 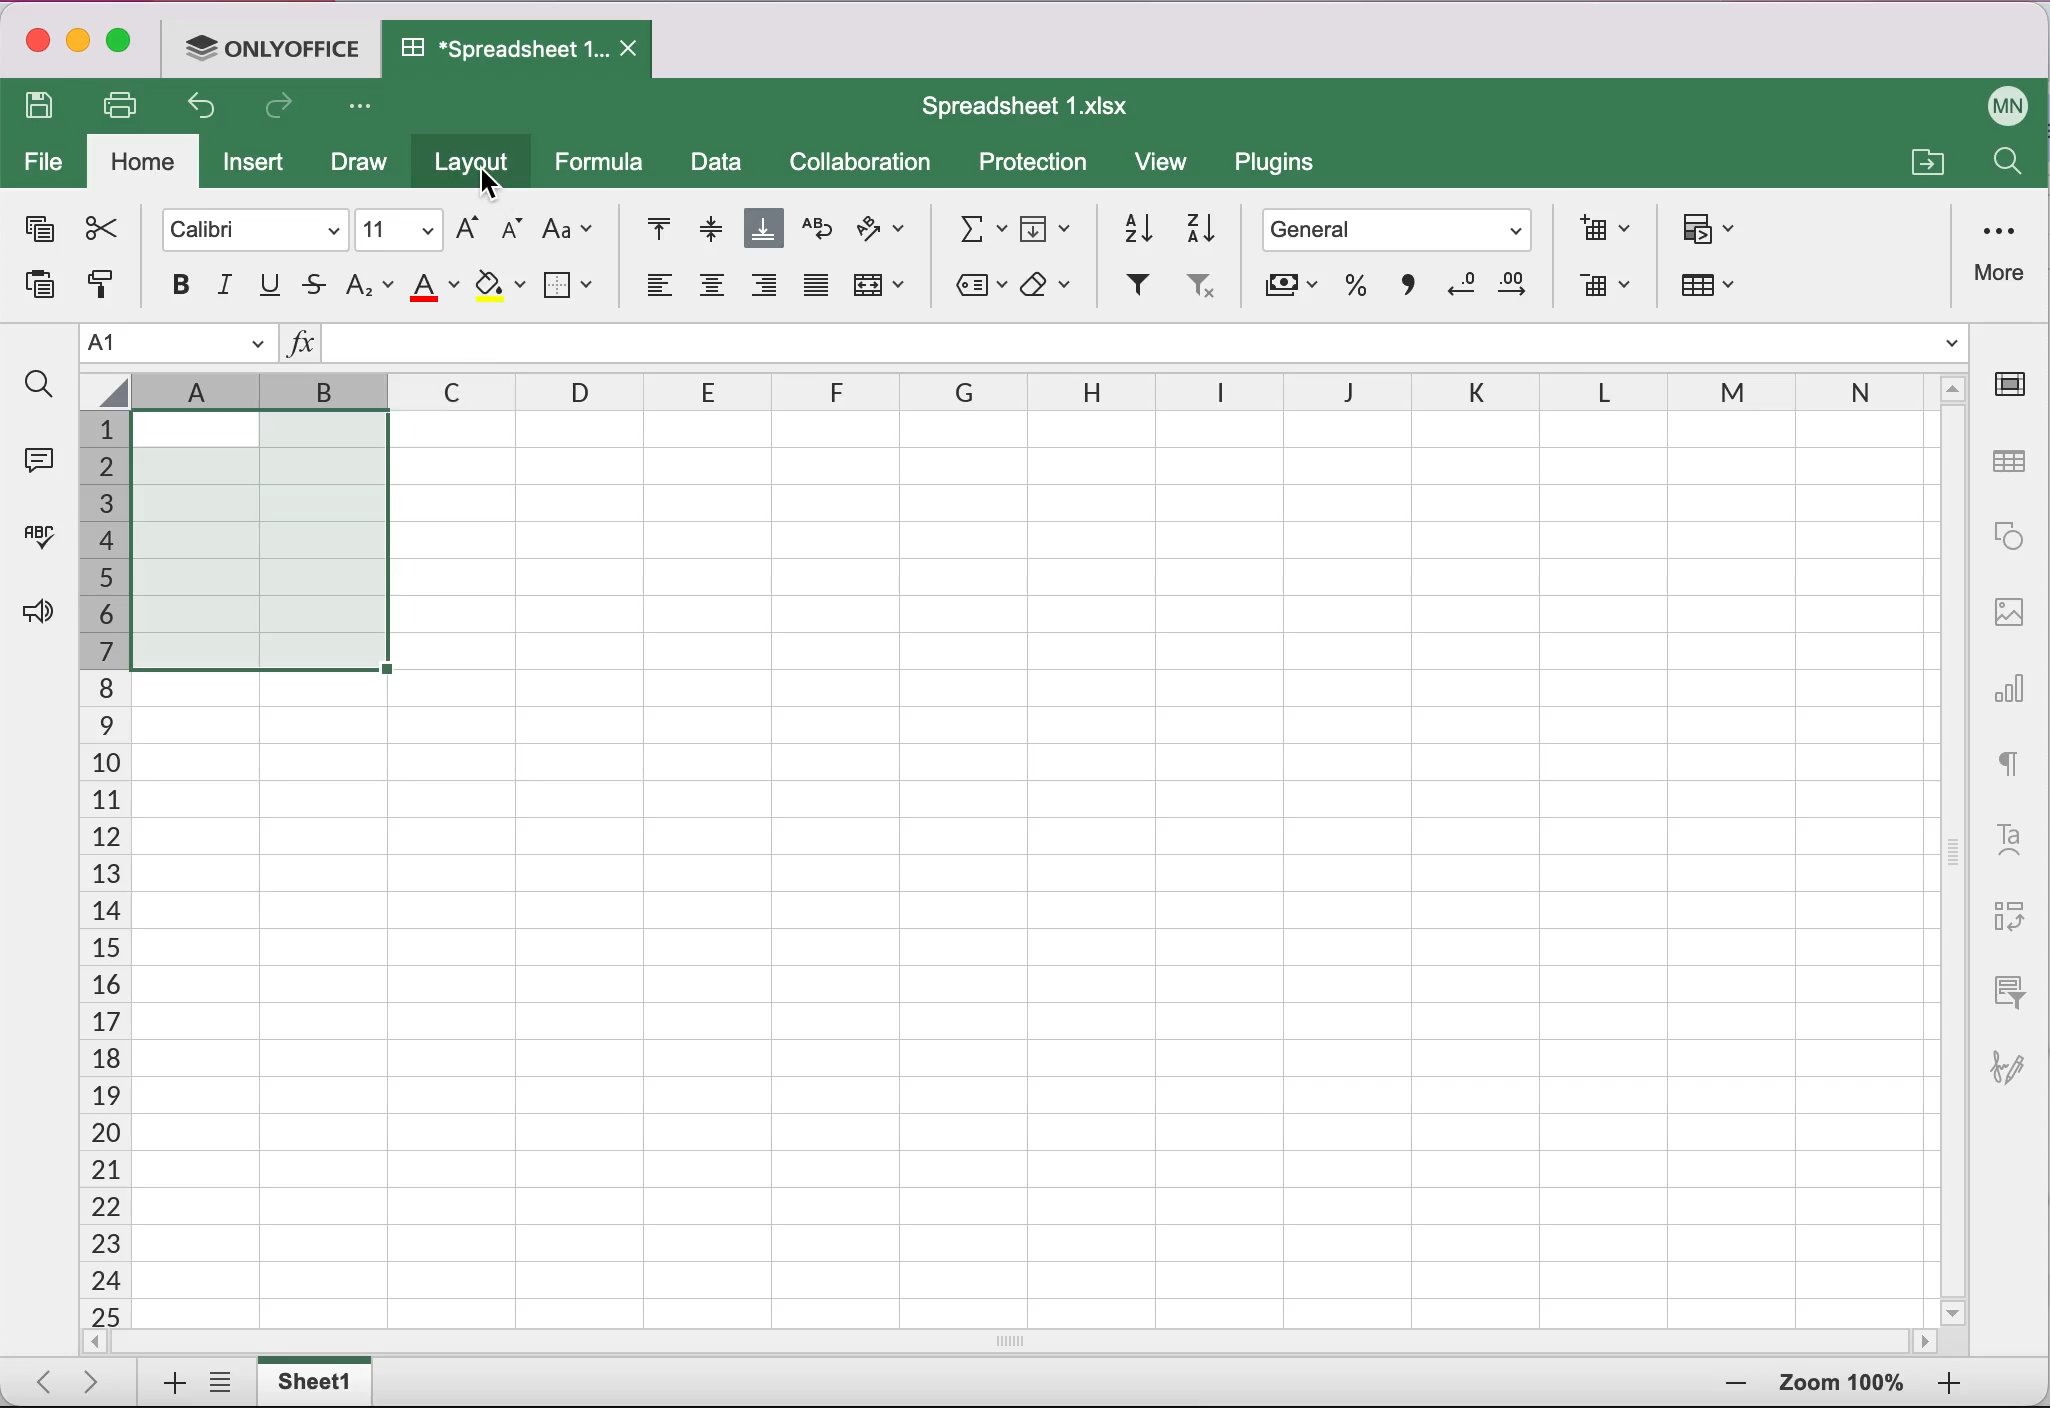 What do you see at coordinates (100, 1380) in the screenshot?
I see `Scroll to last sheet` at bounding box center [100, 1380].